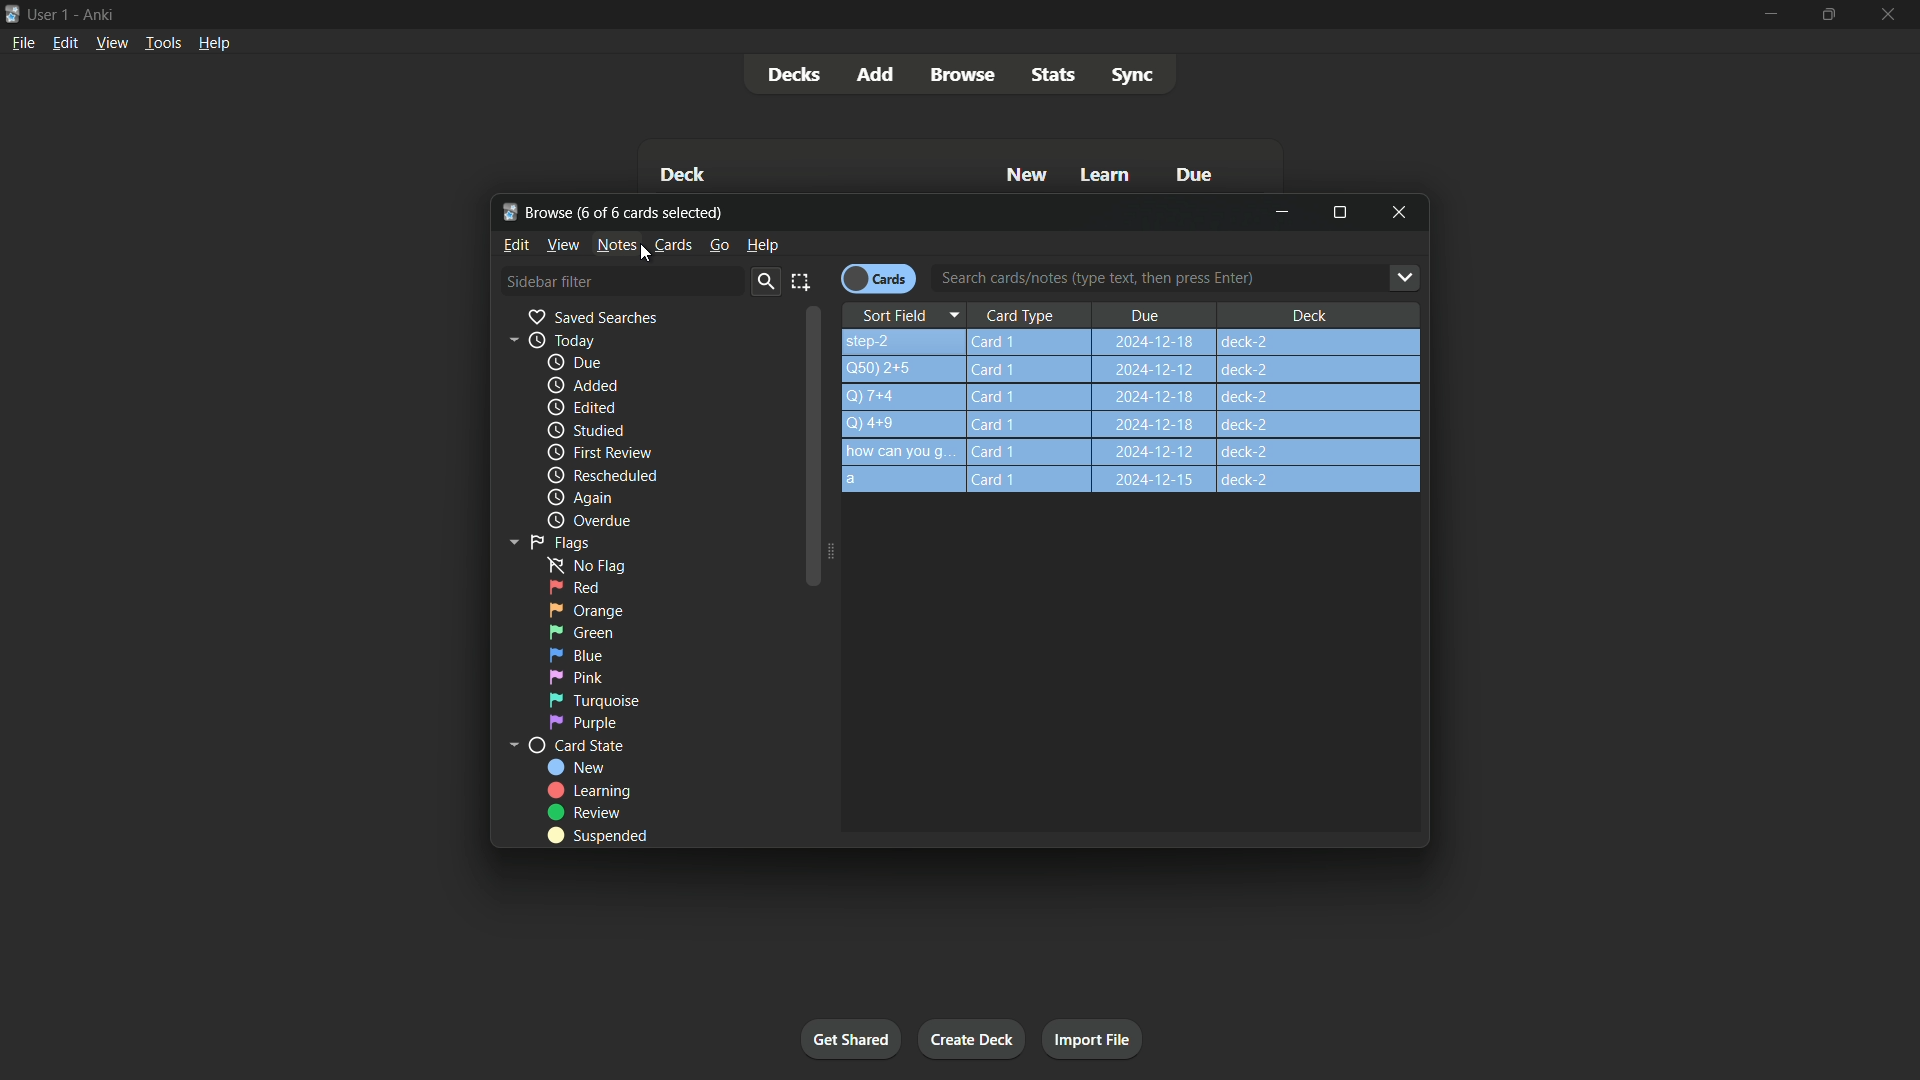 This screenshot has width=1920, height=1080. I want to click on orange, so click(587, 609).